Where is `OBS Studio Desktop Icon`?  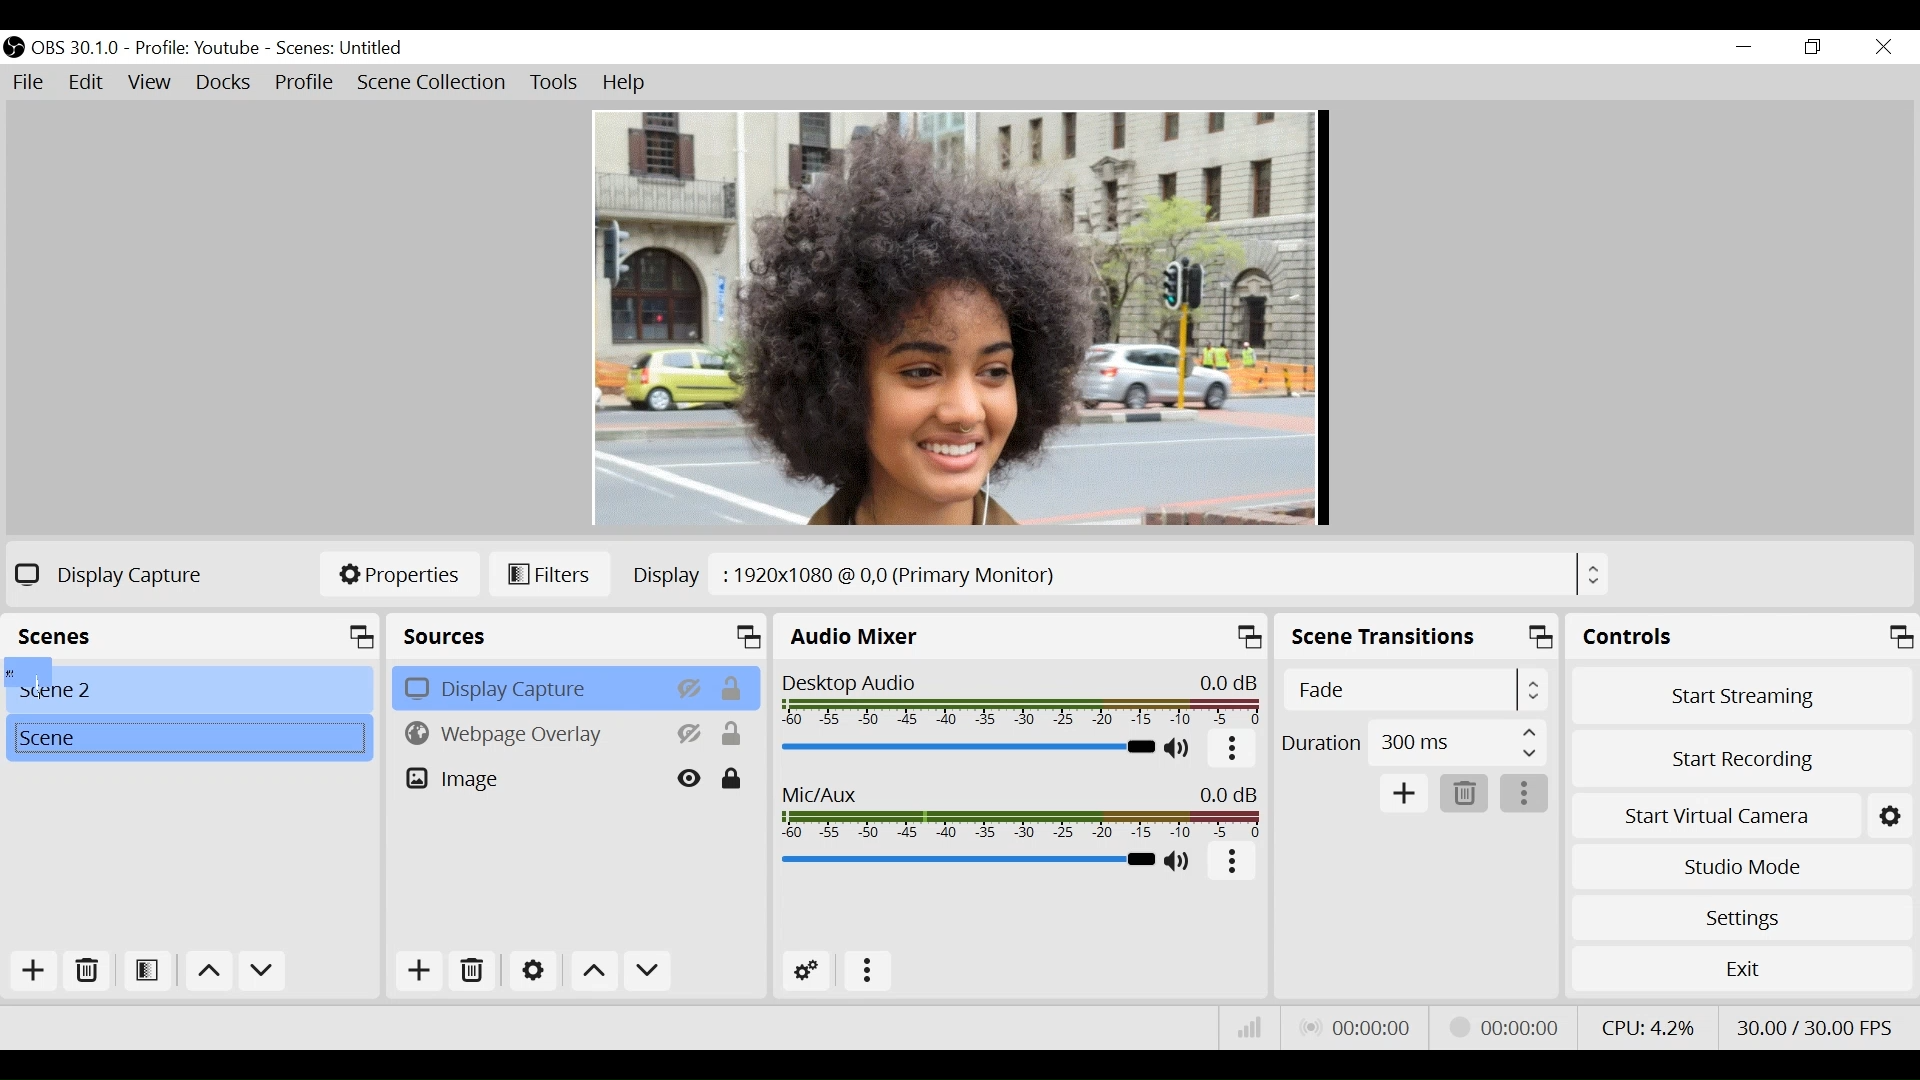
OBS Studio Desktop Icon is located at coordinates (14, 49).